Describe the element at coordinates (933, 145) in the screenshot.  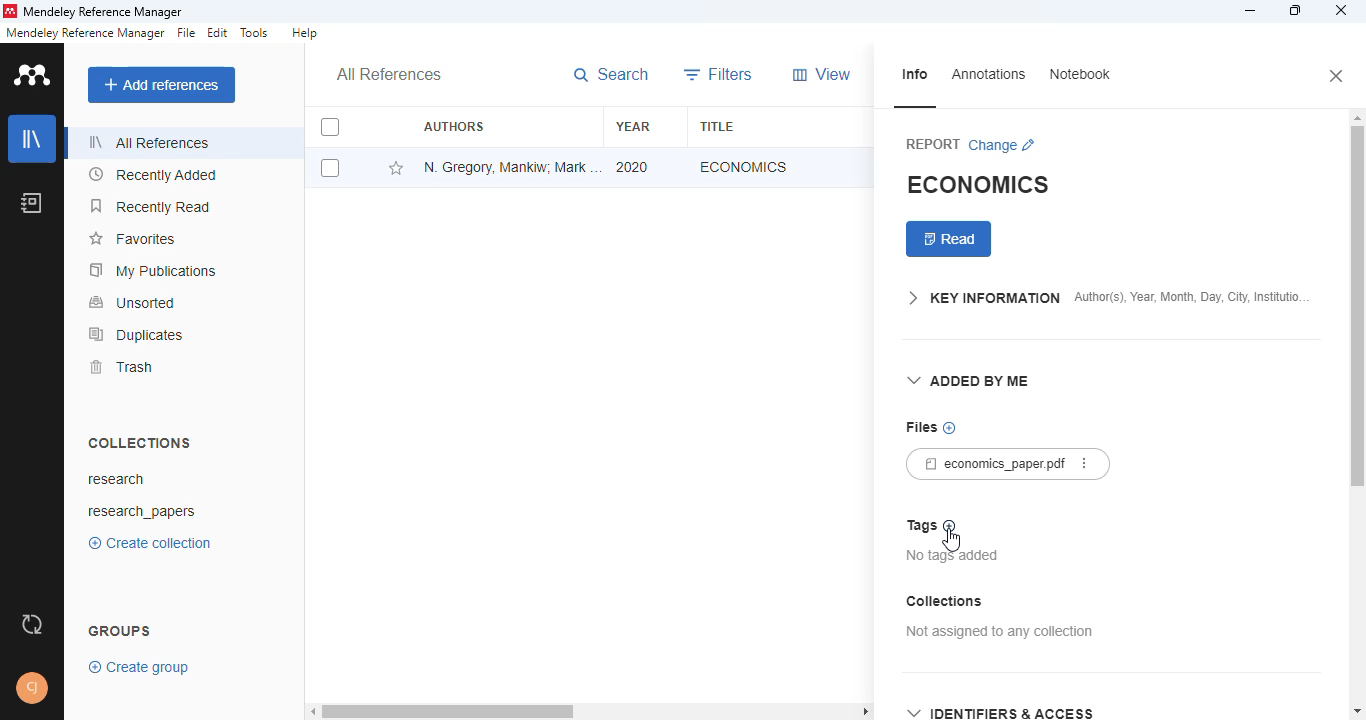
I see `report` at that location.